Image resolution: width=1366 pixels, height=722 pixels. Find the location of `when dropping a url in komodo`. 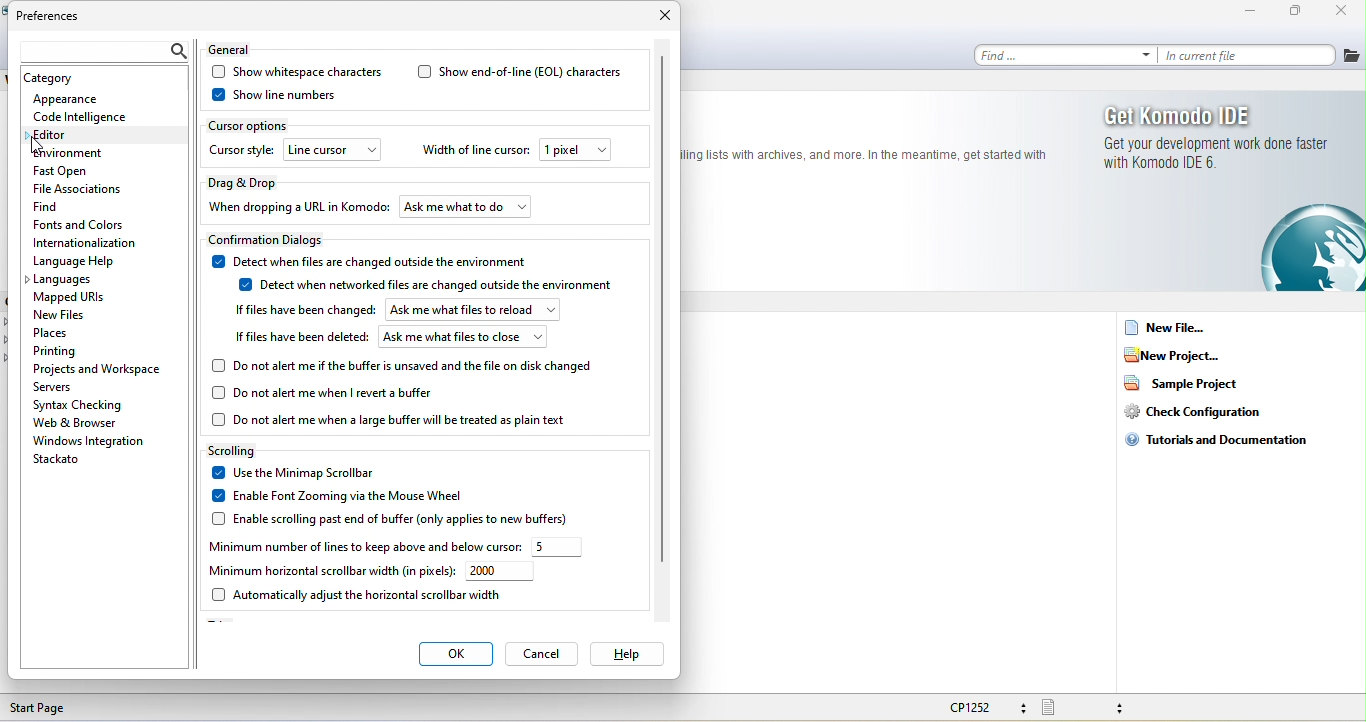

when dropping a url in komodo is located at coordinates (298, 206).